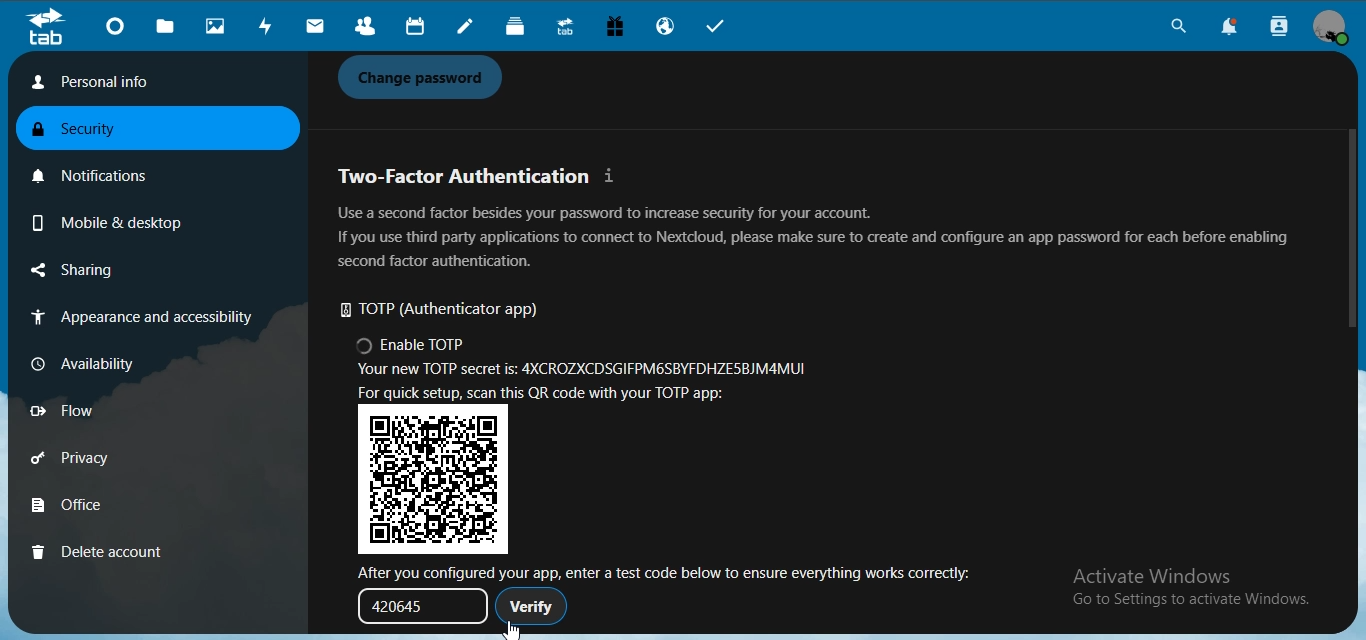  What do you see at coordinates (138, 319) in the screenshot?
I see `appearance and accessibility` at bounding box center [138, 319].